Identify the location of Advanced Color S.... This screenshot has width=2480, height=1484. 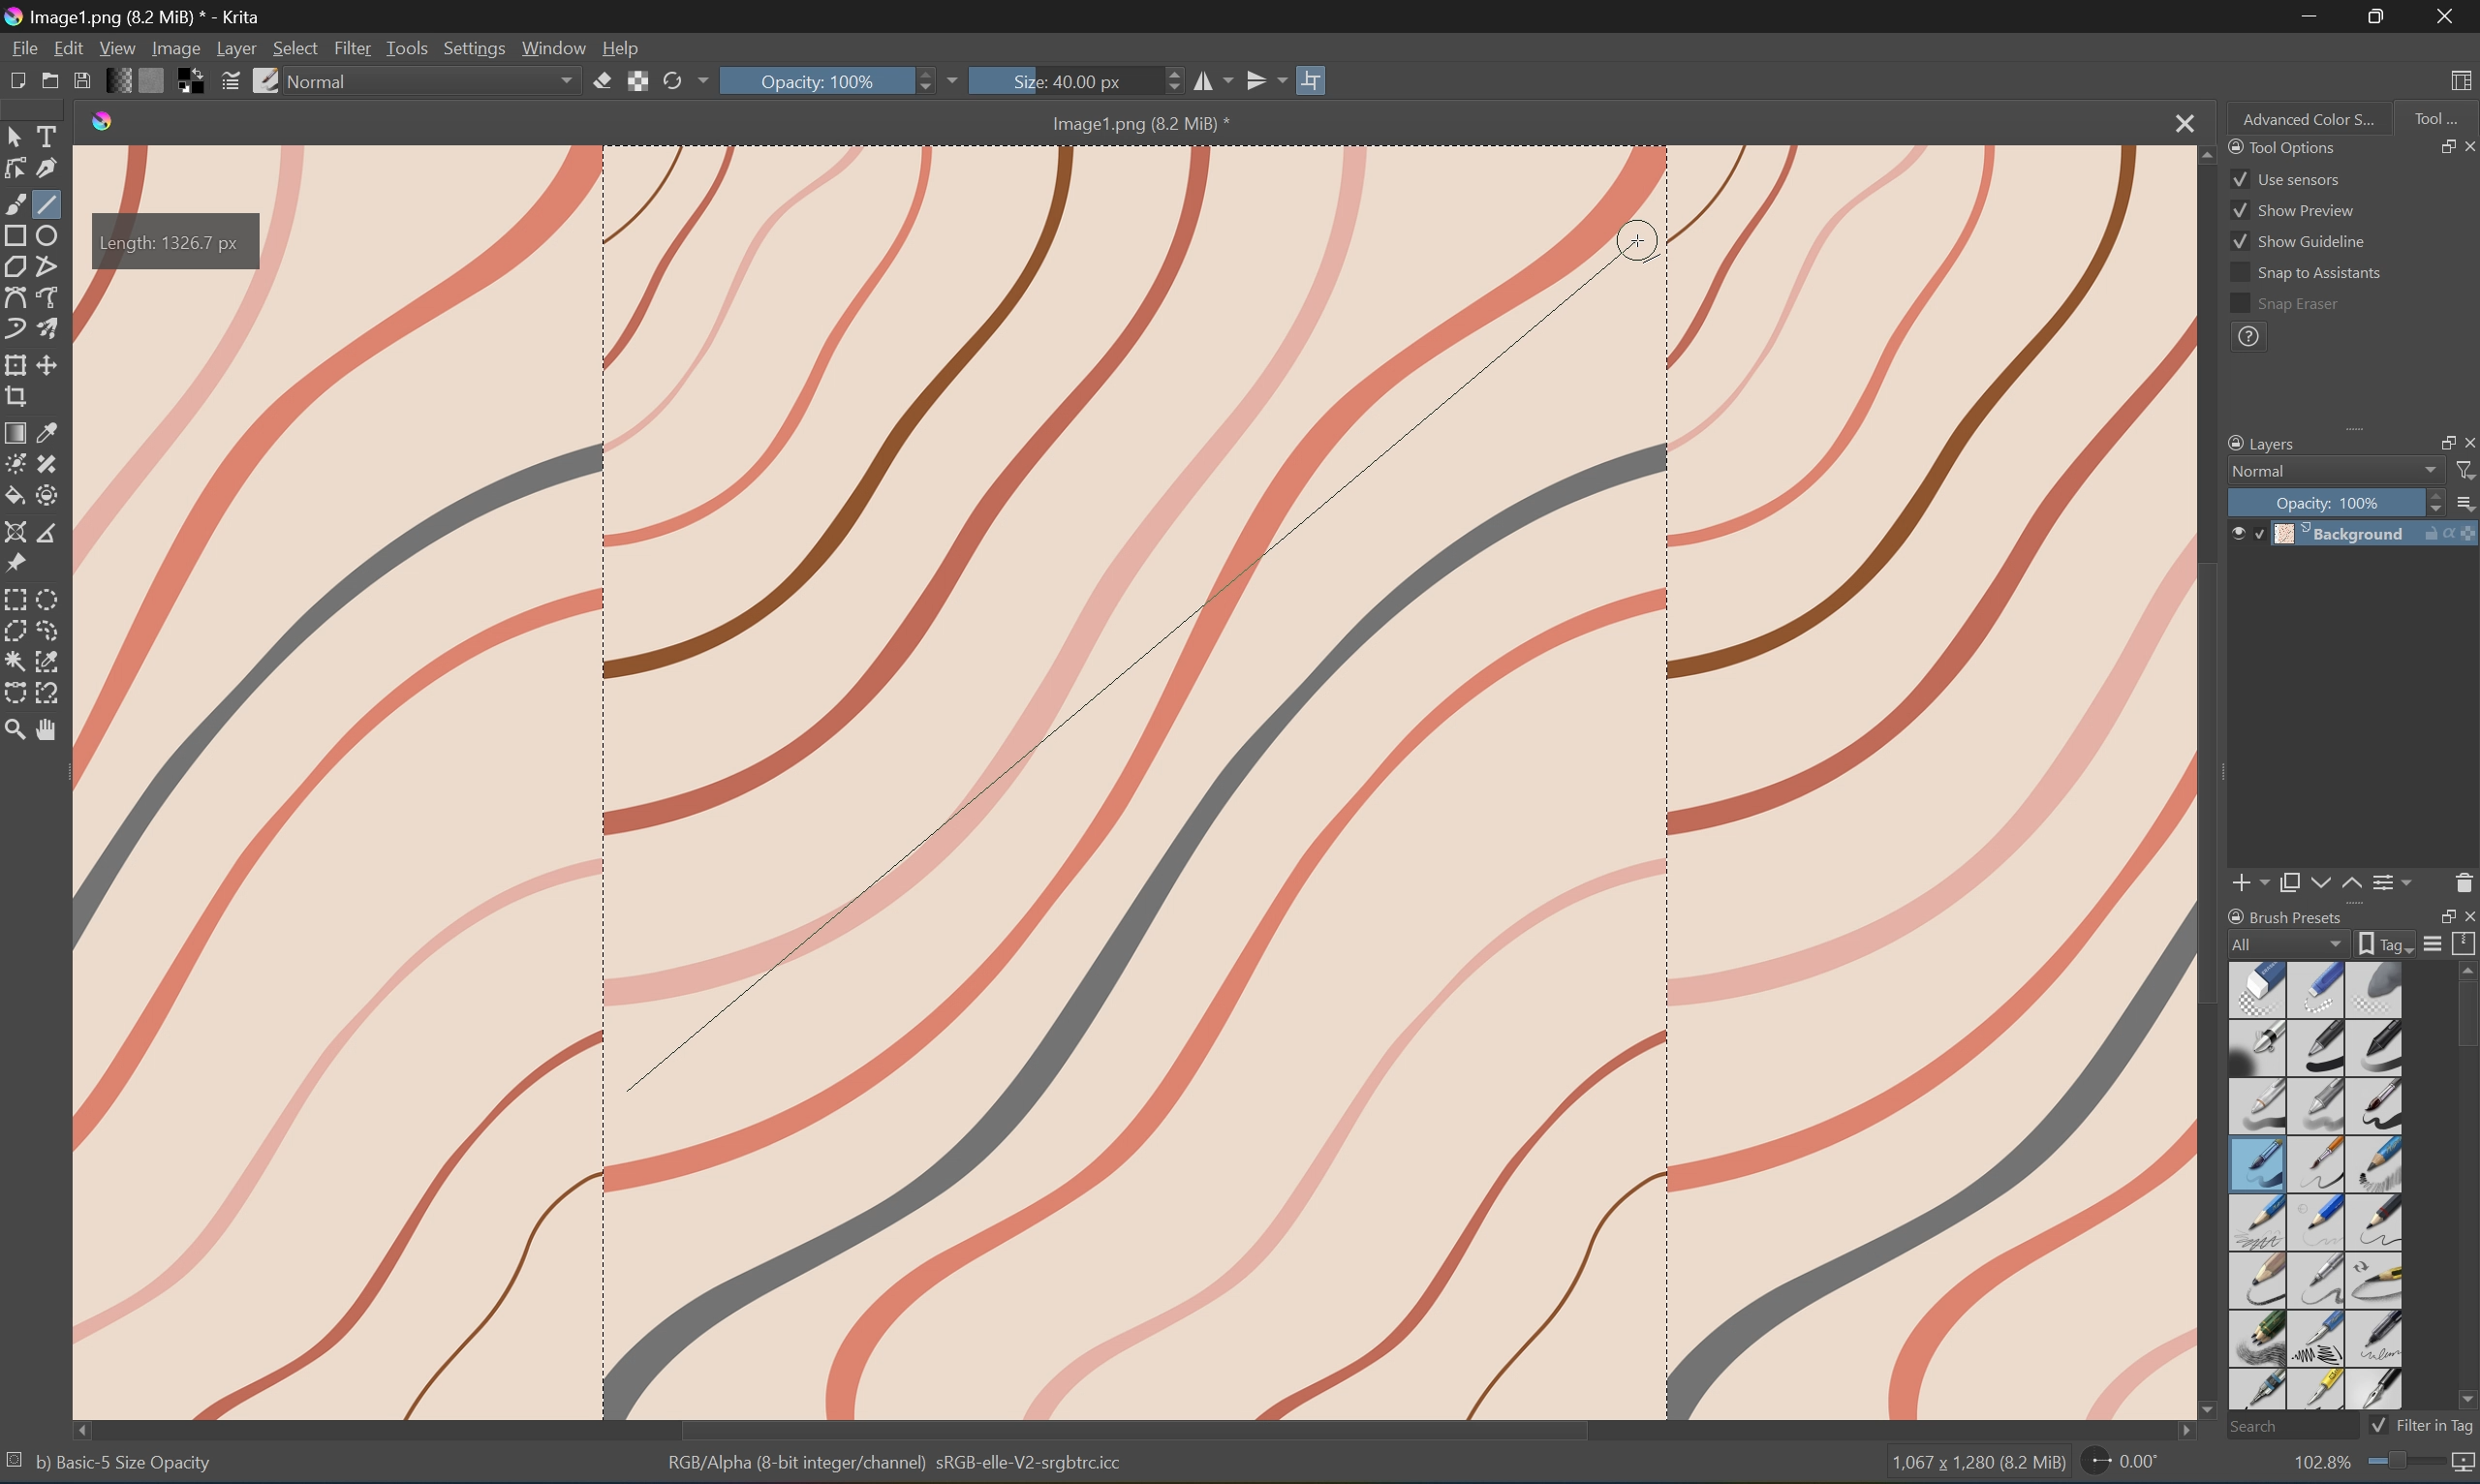
(2311, 120).